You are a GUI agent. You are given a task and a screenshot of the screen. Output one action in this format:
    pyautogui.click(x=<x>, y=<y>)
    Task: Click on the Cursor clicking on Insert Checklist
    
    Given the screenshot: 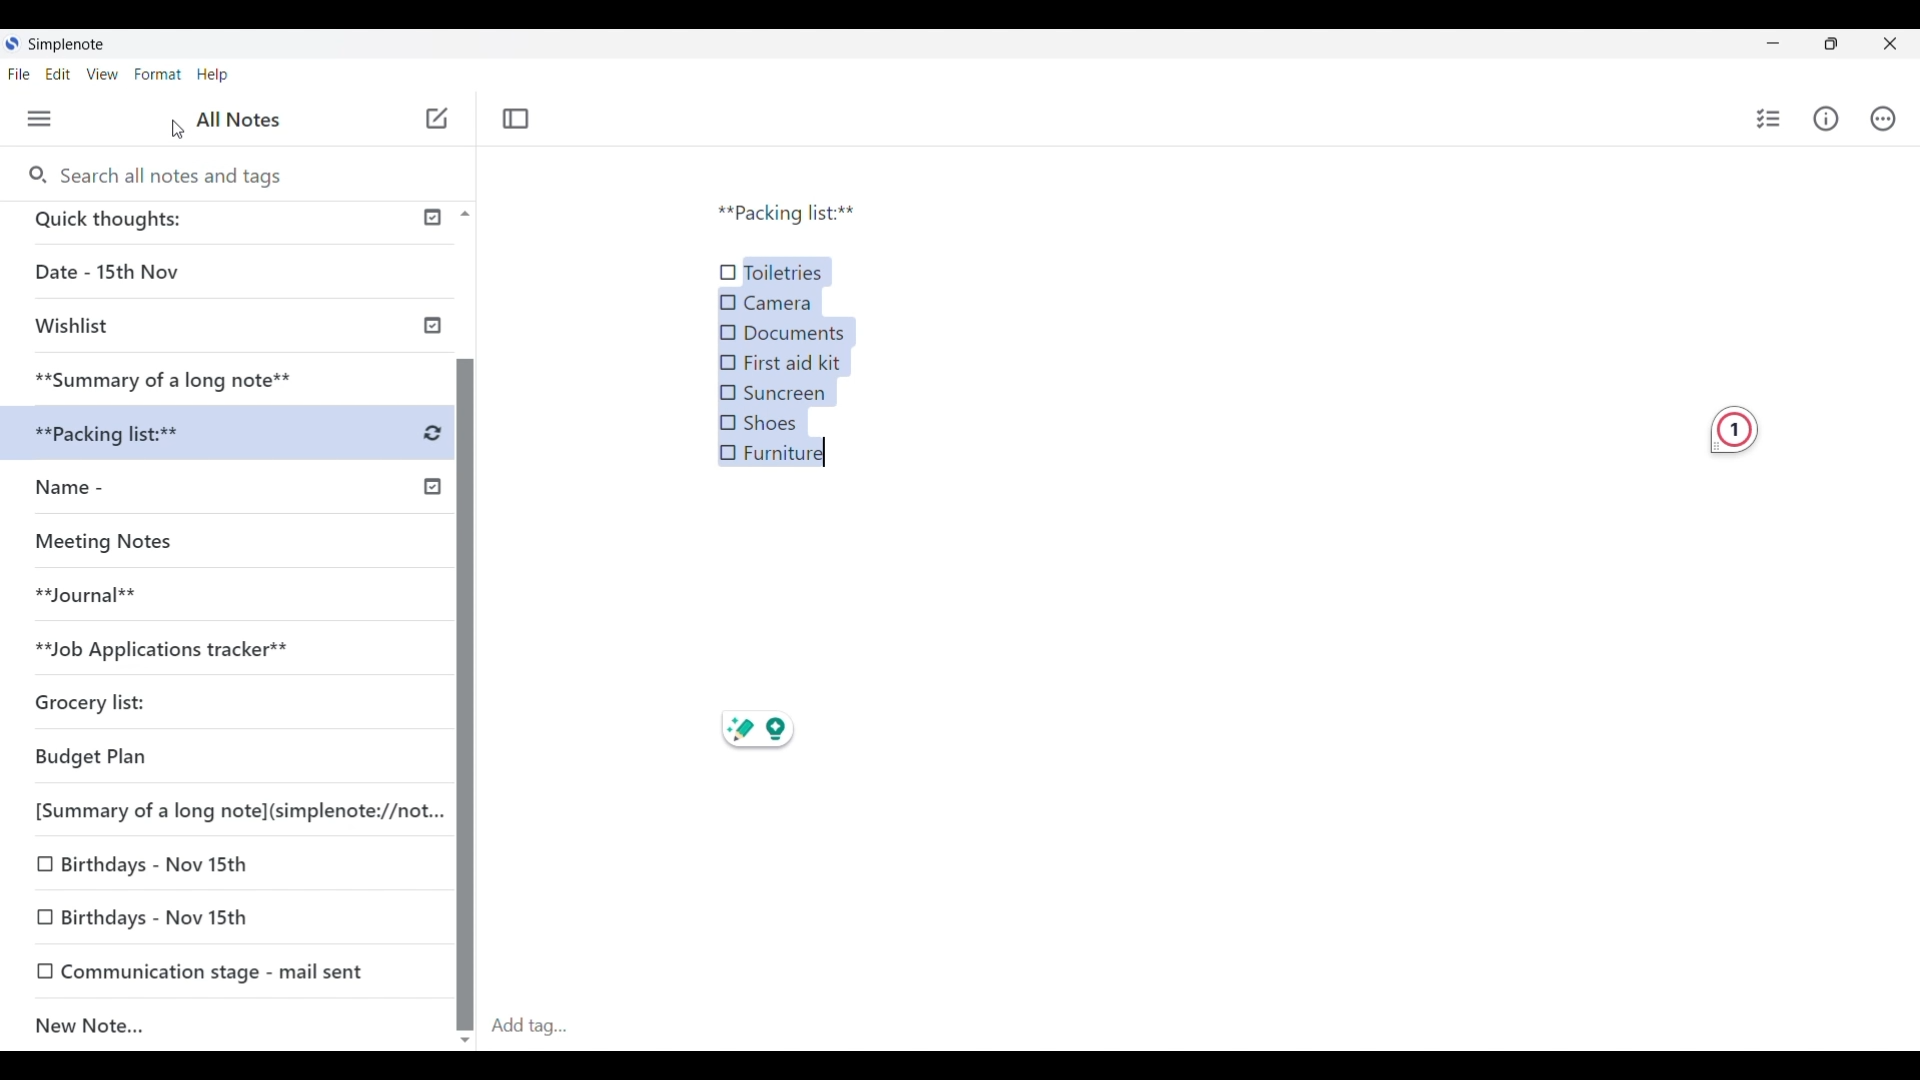 What is the action you would take?
    pyautogui.click(x=255, y=119)
    